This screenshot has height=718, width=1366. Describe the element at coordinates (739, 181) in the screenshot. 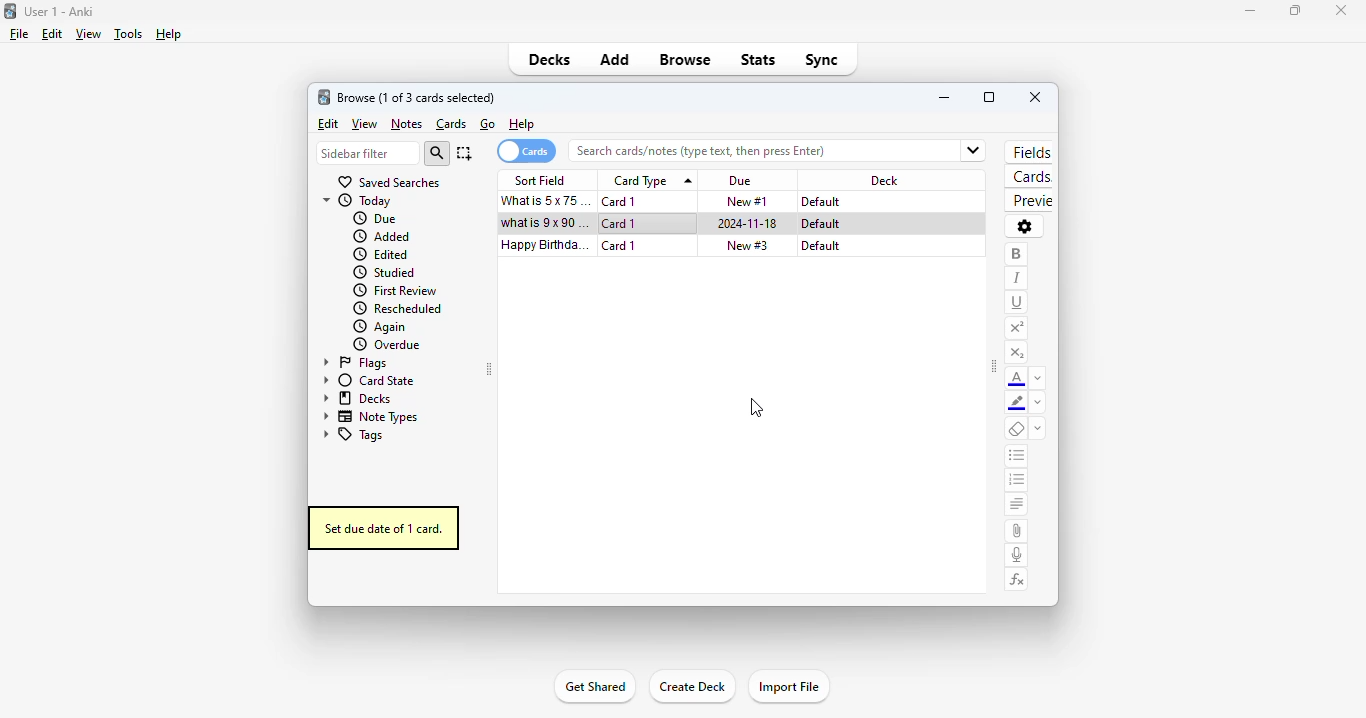

I see `due` at that location.